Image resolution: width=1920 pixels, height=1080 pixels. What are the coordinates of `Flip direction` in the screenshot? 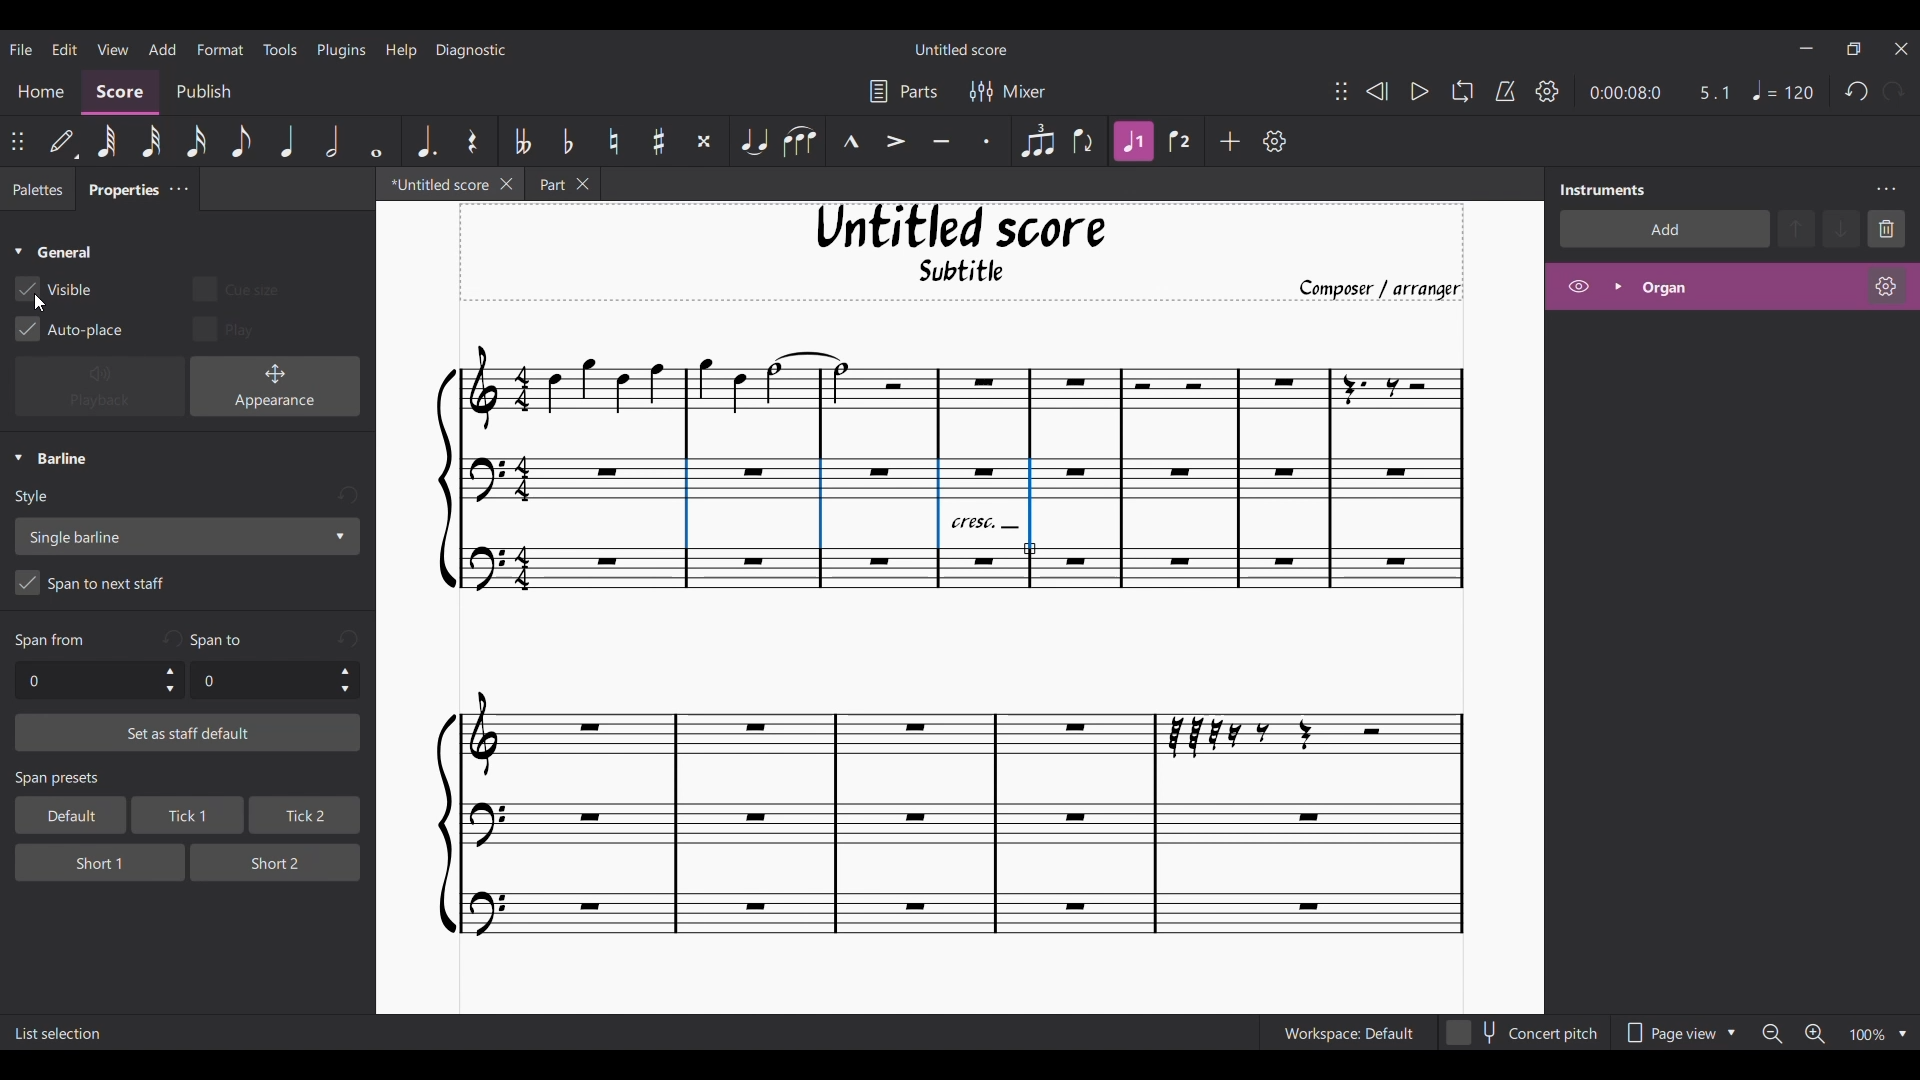 It's located at (1085, 141).